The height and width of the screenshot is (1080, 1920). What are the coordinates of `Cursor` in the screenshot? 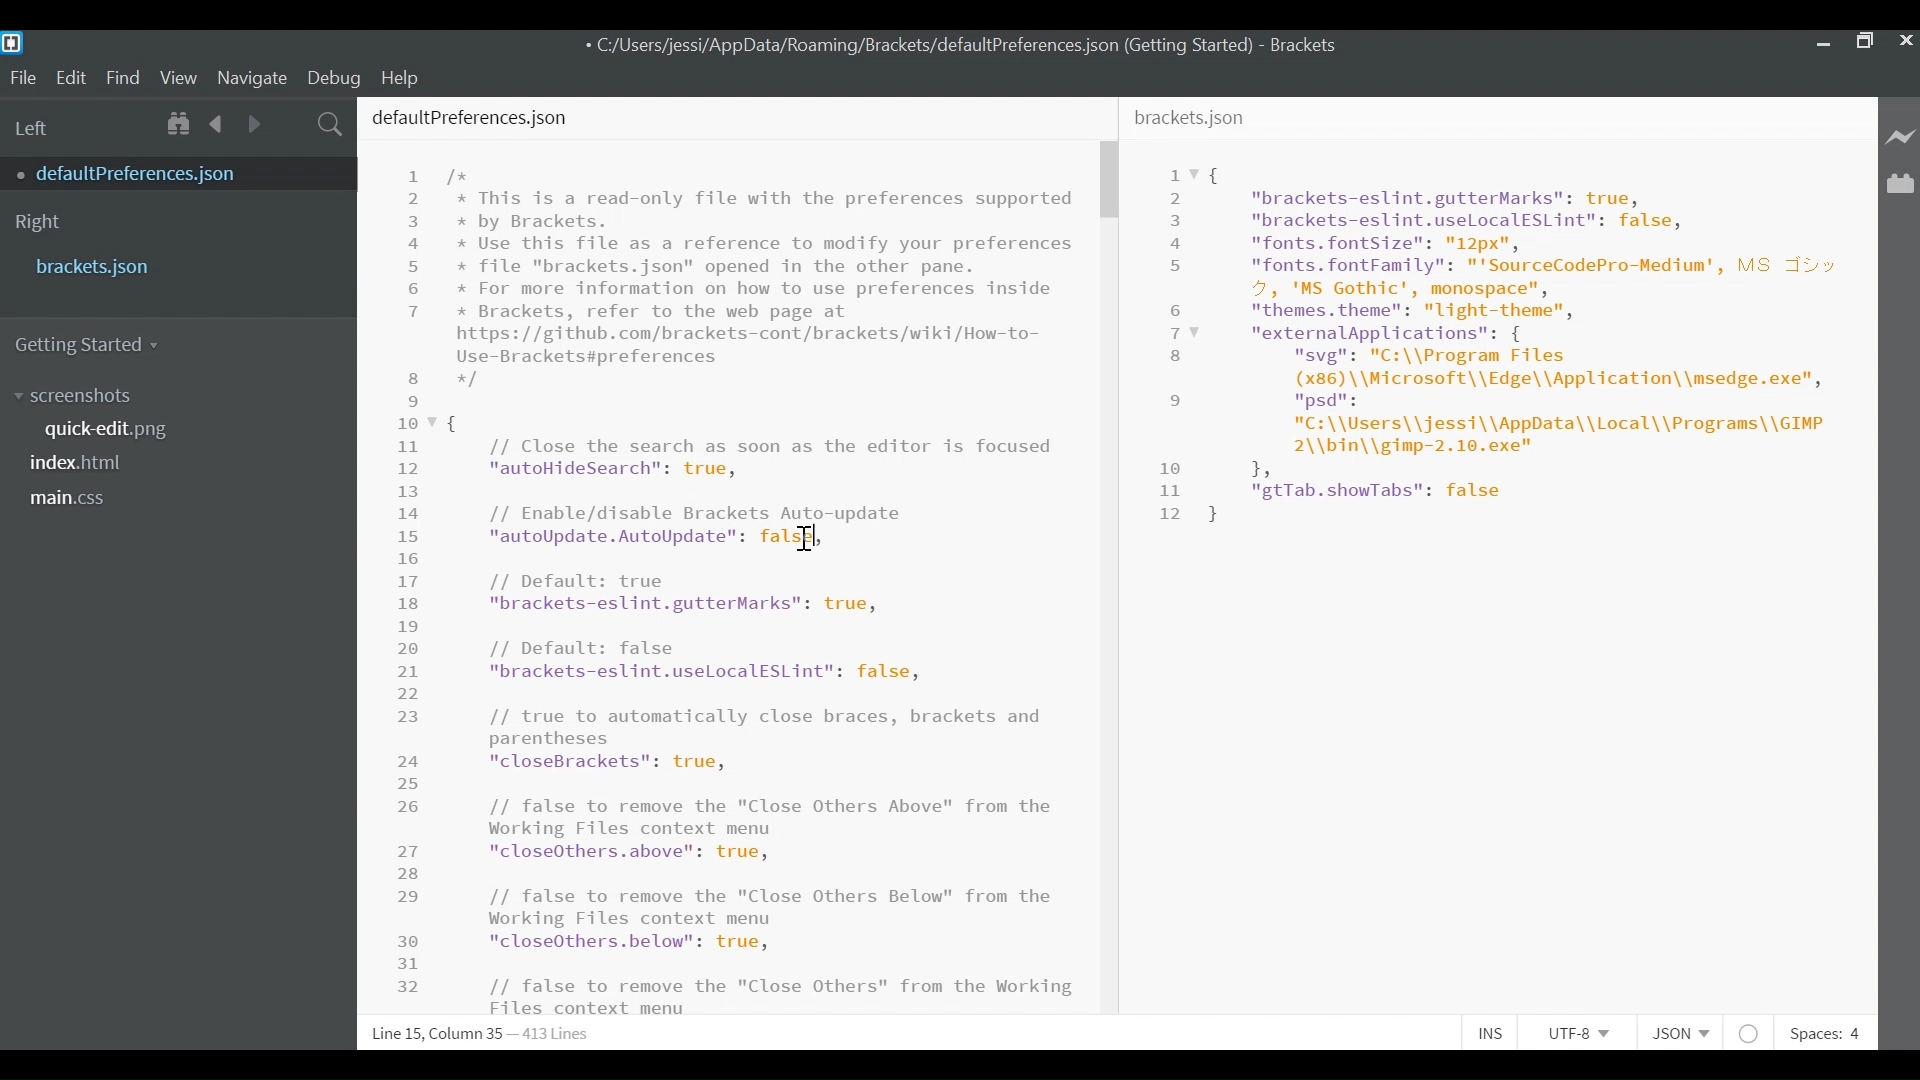 It's located at (803, 540).